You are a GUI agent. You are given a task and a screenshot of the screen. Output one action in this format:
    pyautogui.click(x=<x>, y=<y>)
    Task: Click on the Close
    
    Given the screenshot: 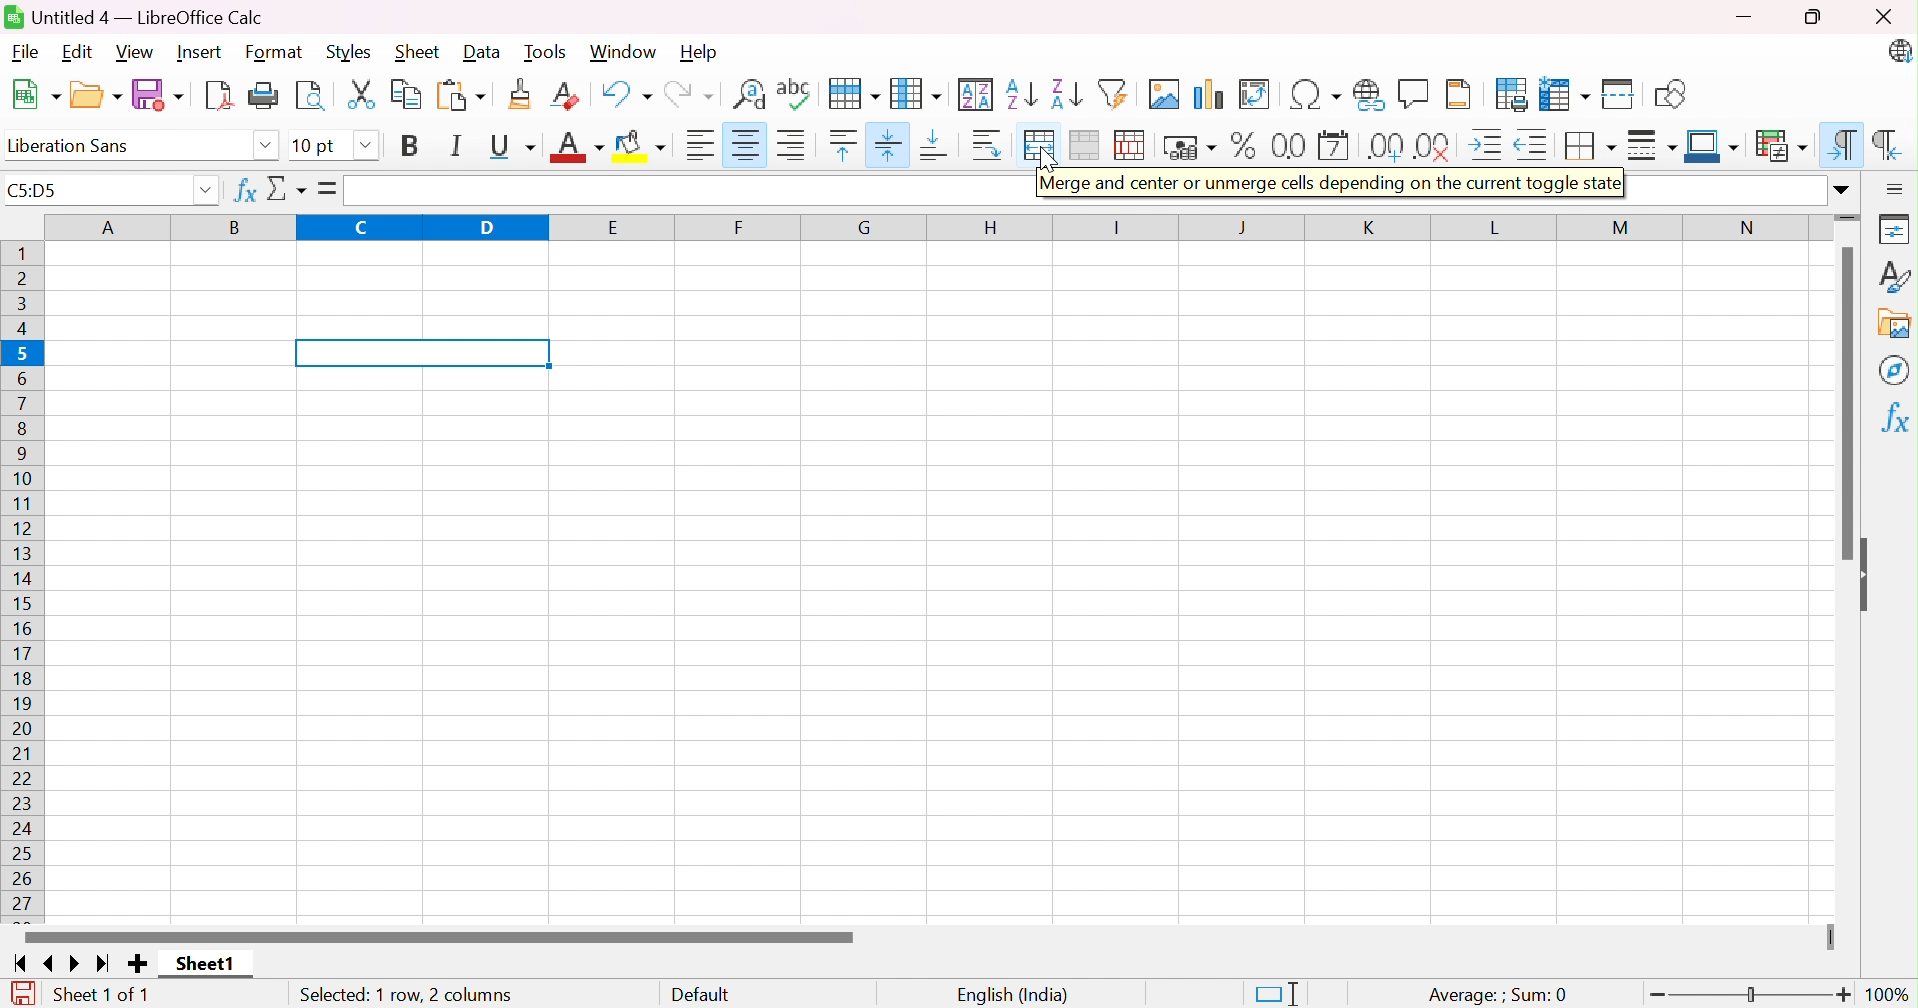 What is the action you would take?
    pyautogui.click(x=1884, y=17)
    